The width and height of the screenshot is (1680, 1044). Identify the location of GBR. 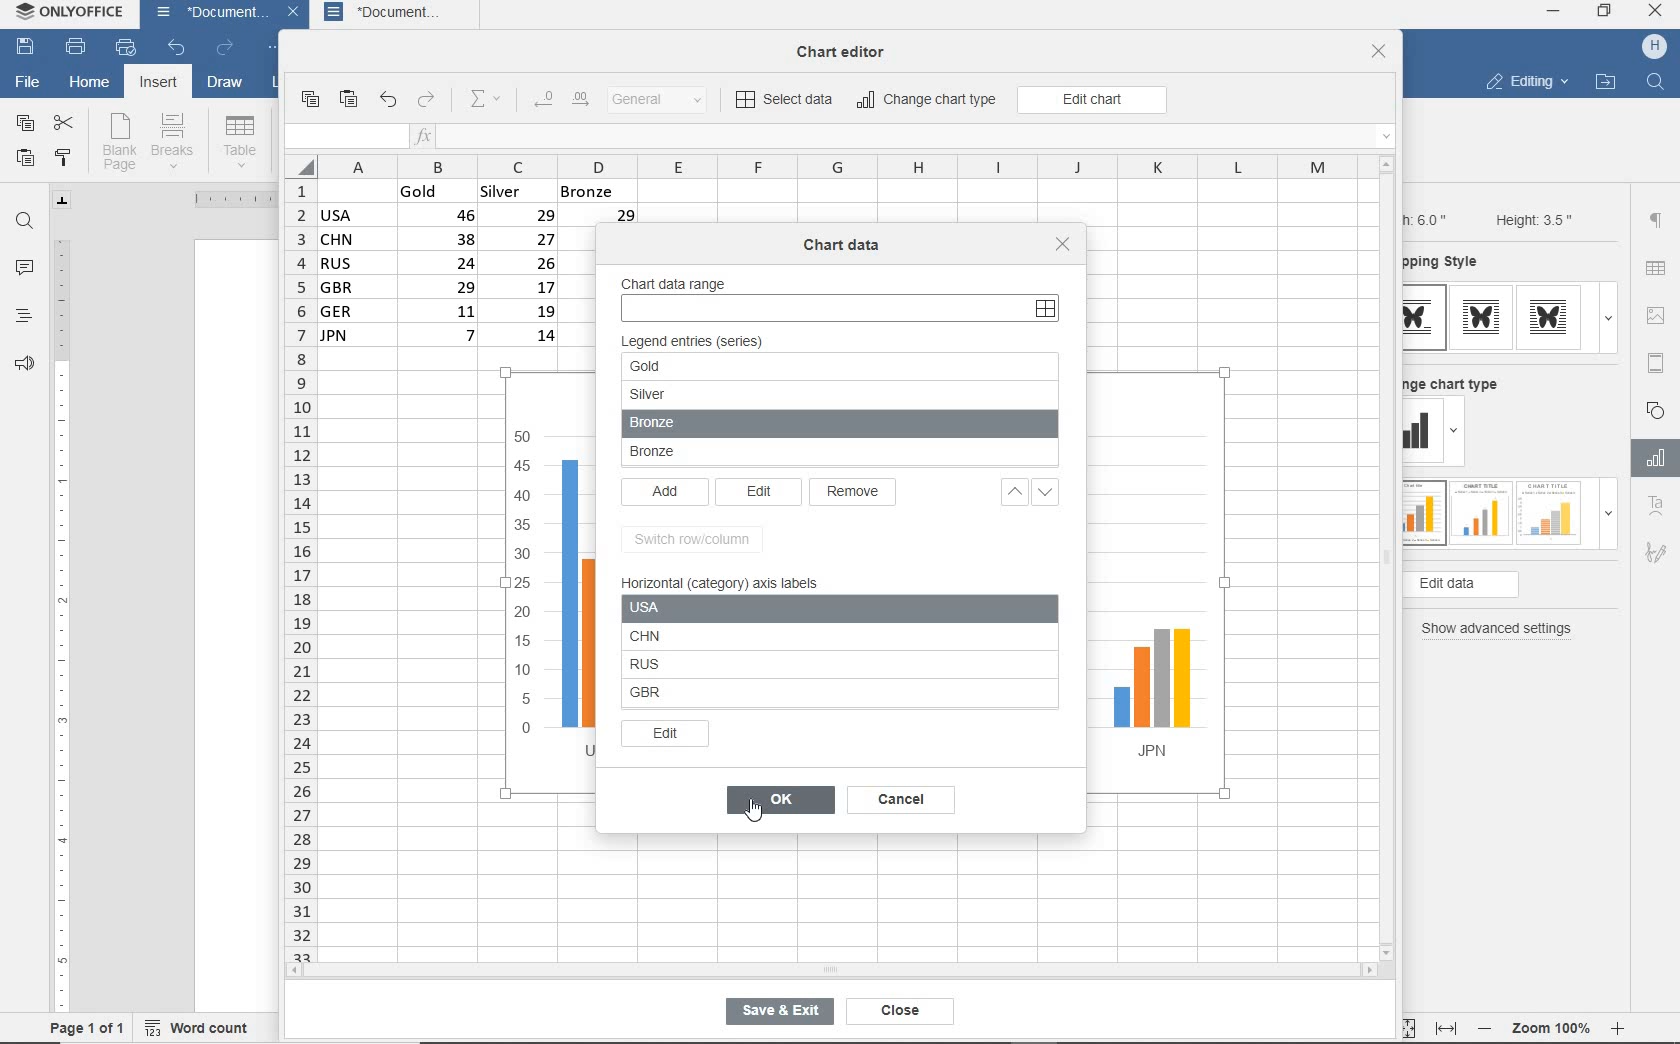
(818, 694).